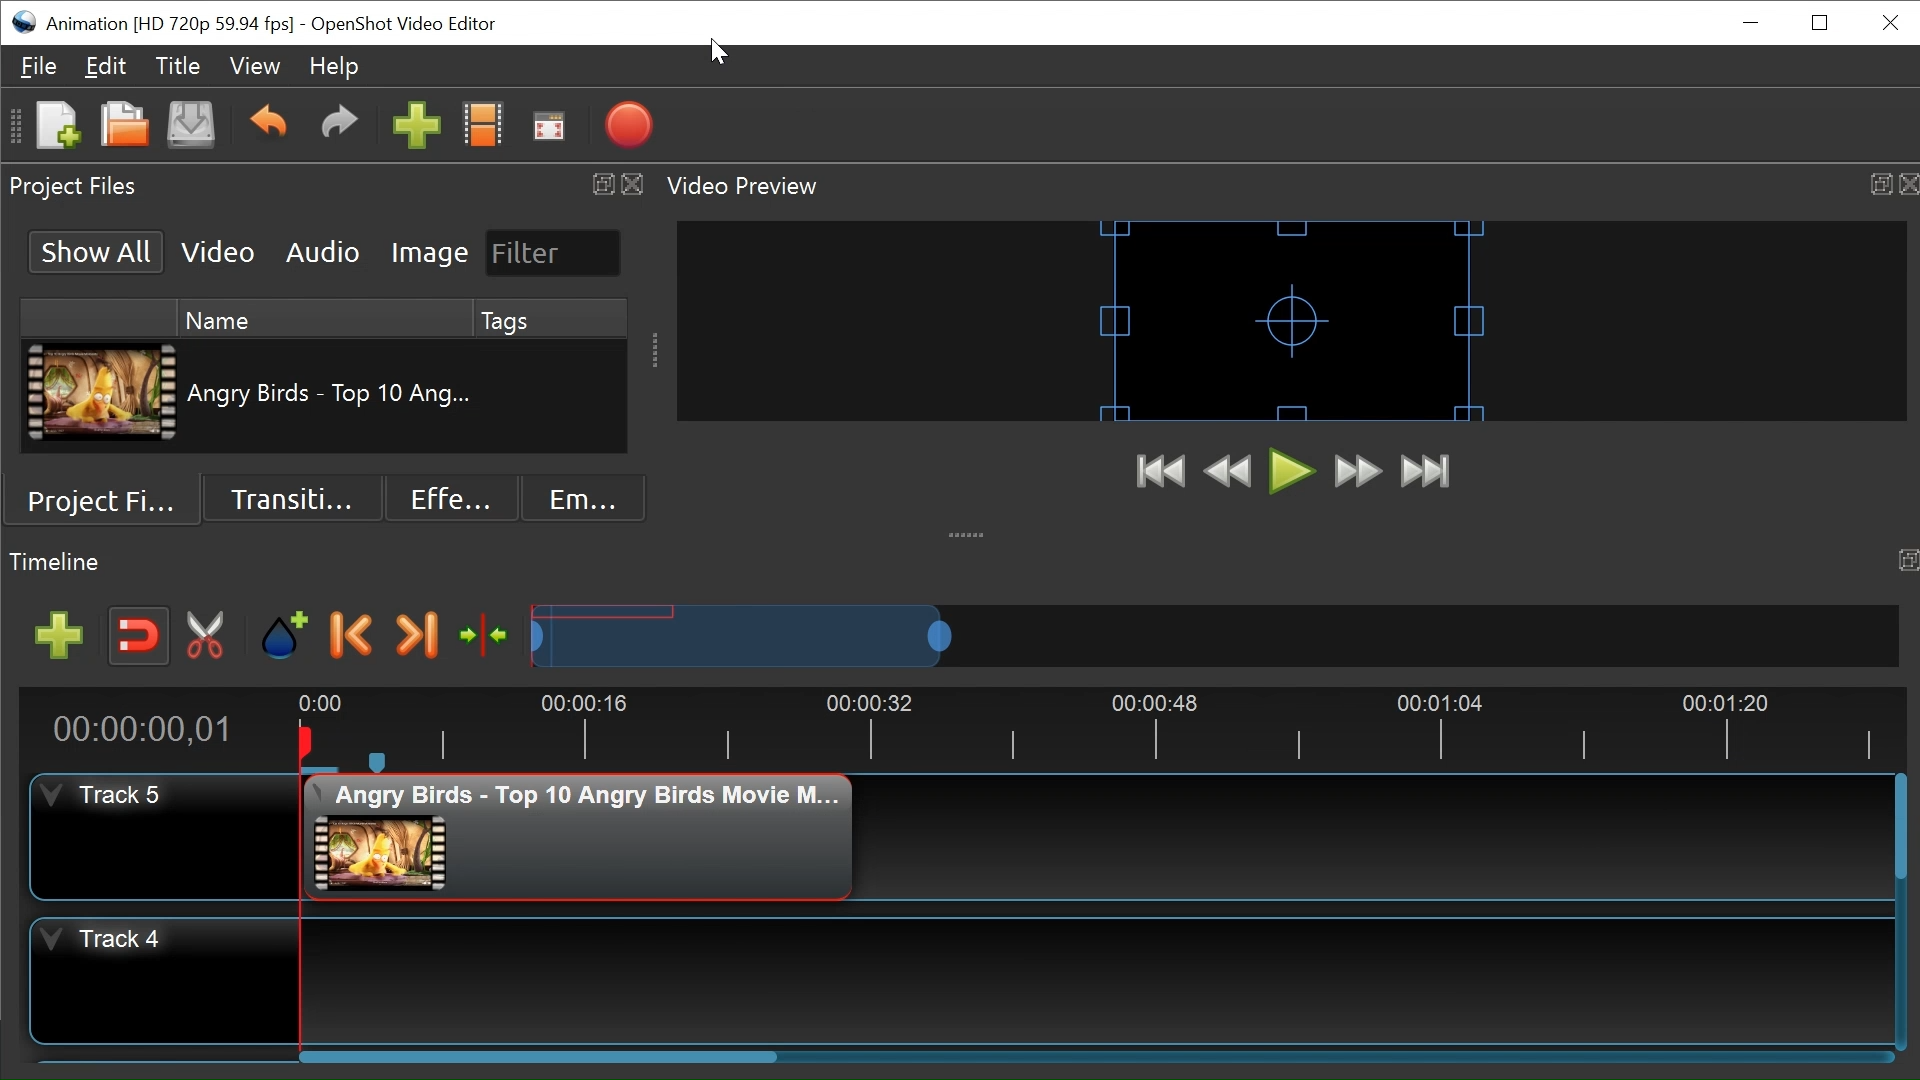 Image resolution: width=1920 pixels, height=1080 pixels. I want to click on Video Preview Panel, so click(1291, 186).